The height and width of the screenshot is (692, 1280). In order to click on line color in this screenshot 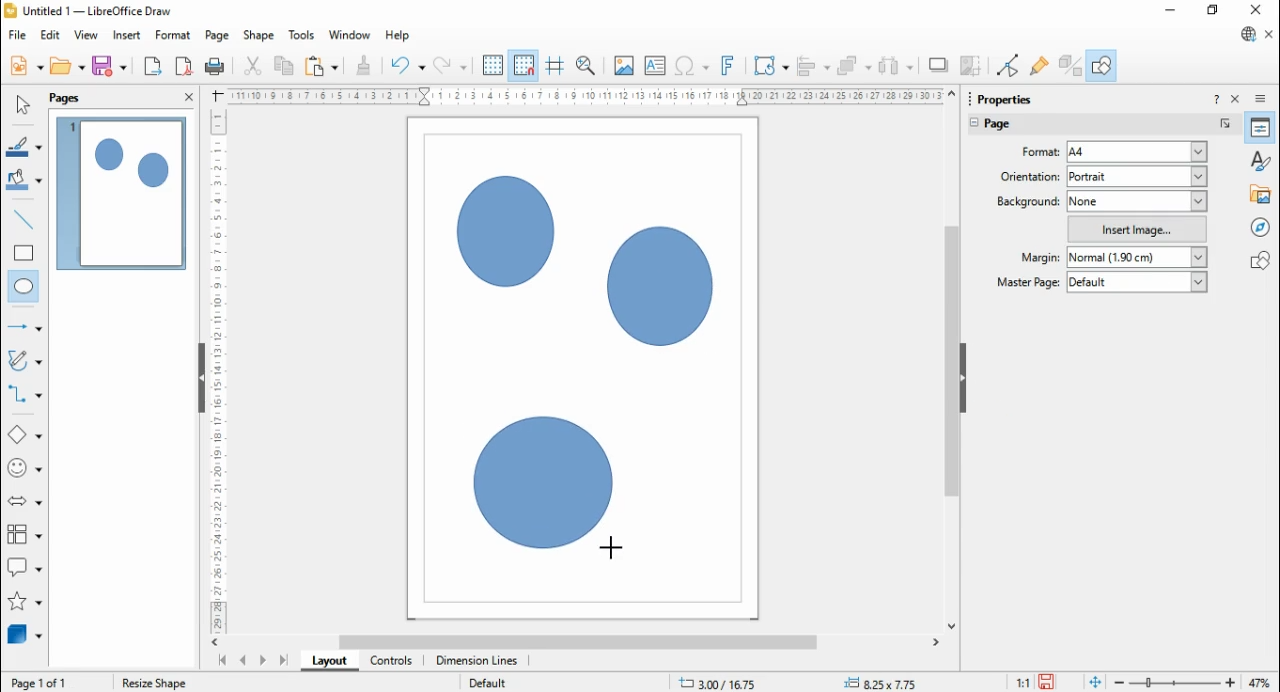, I will do `click(26, 146)`.